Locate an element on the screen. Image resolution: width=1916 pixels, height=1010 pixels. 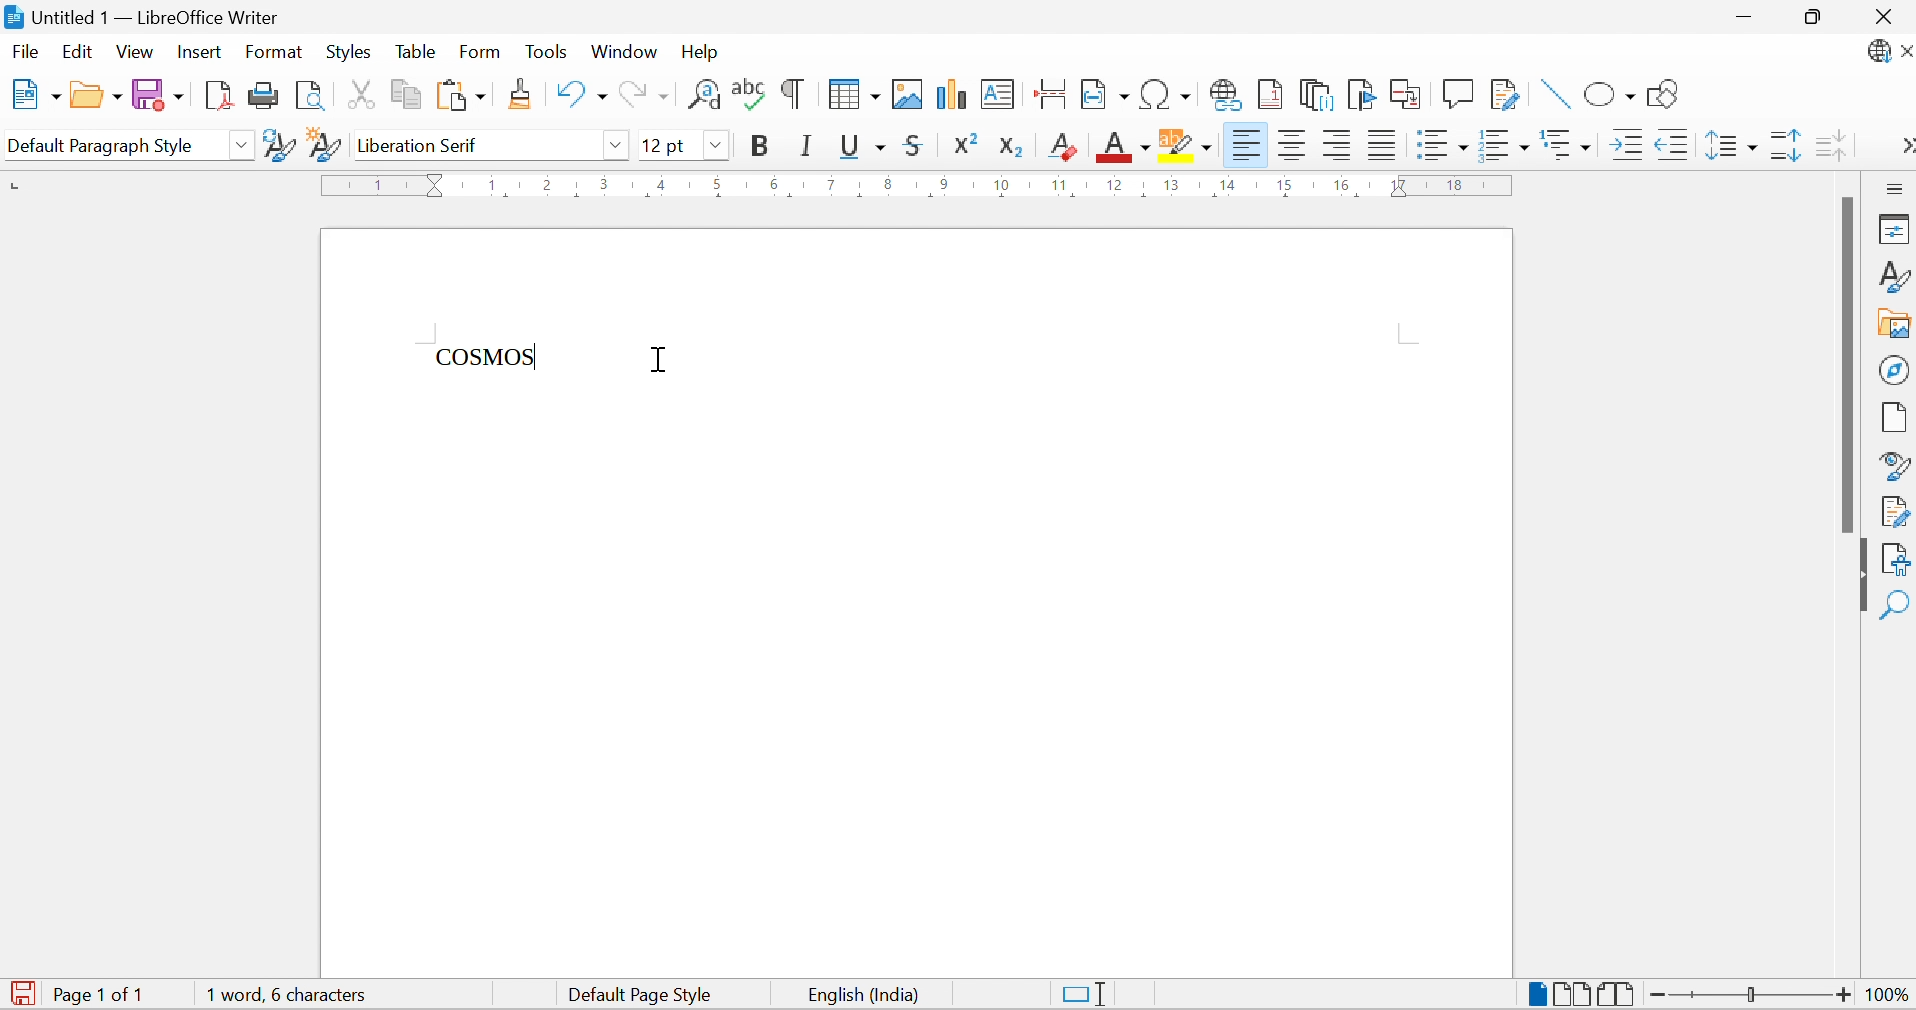
Minimize is located at coordinates (1737, 17).